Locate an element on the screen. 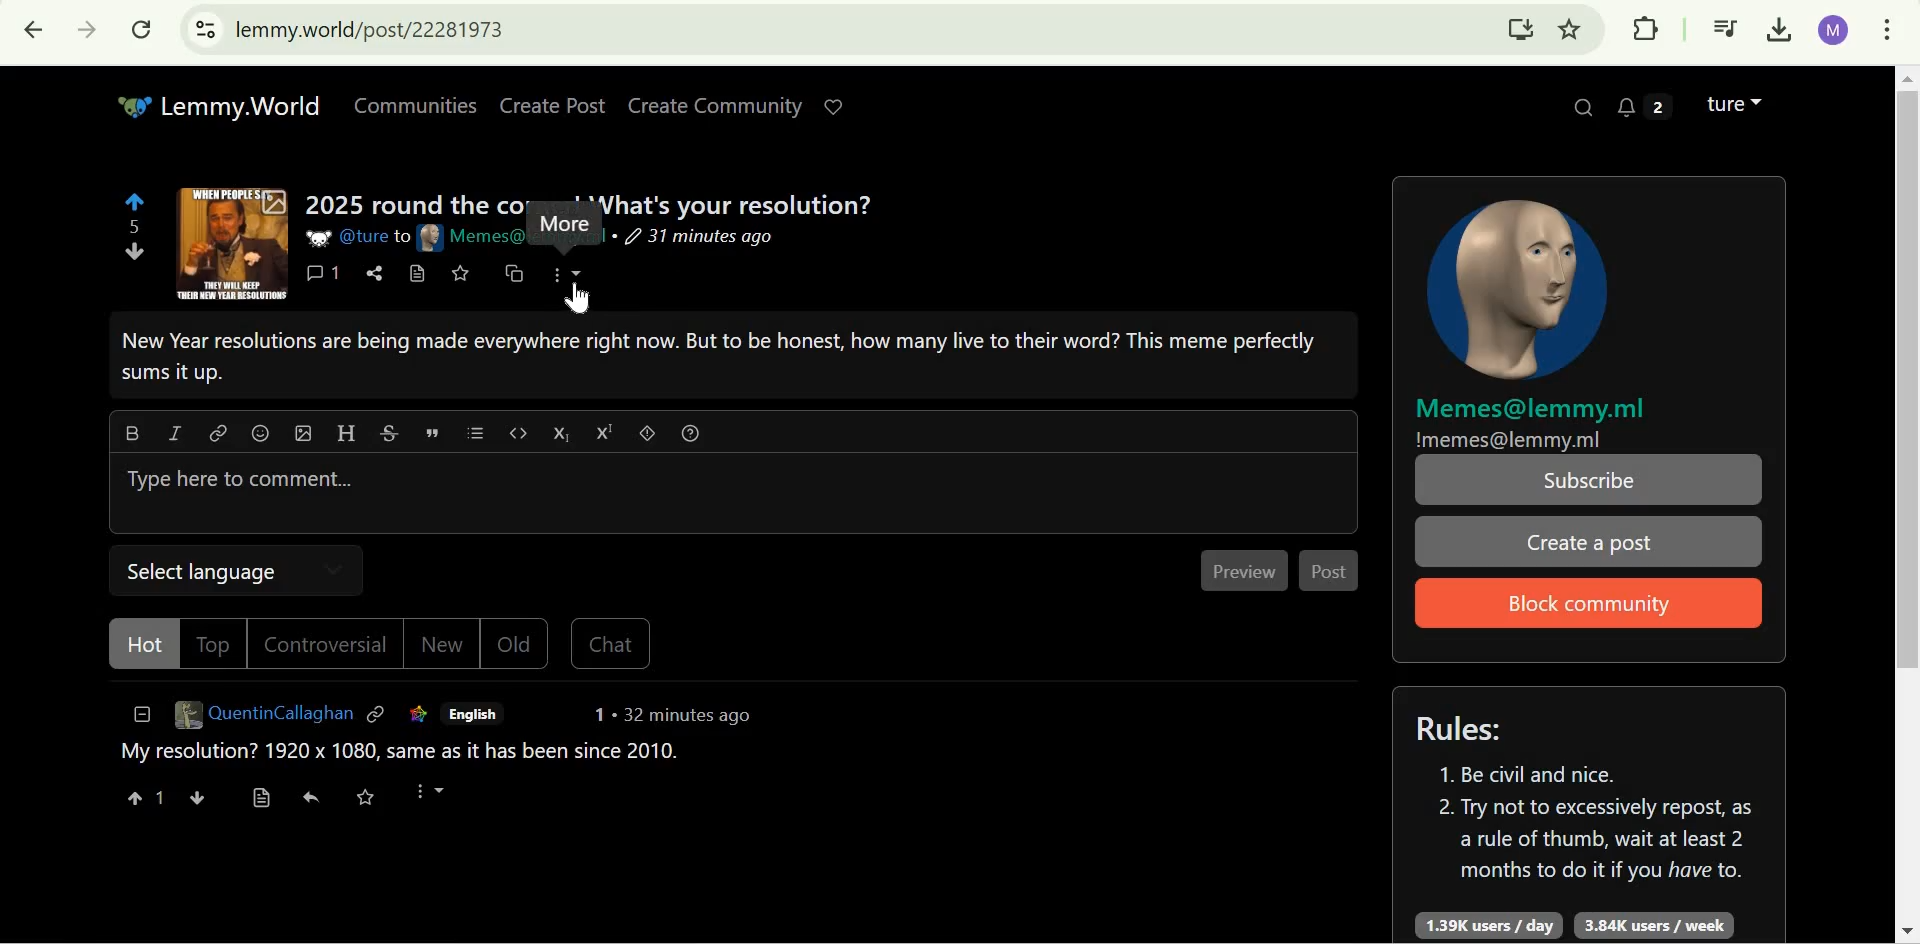 This screenshot has height=944, width=1920. Block Community is located at coordinates (1588, 604).